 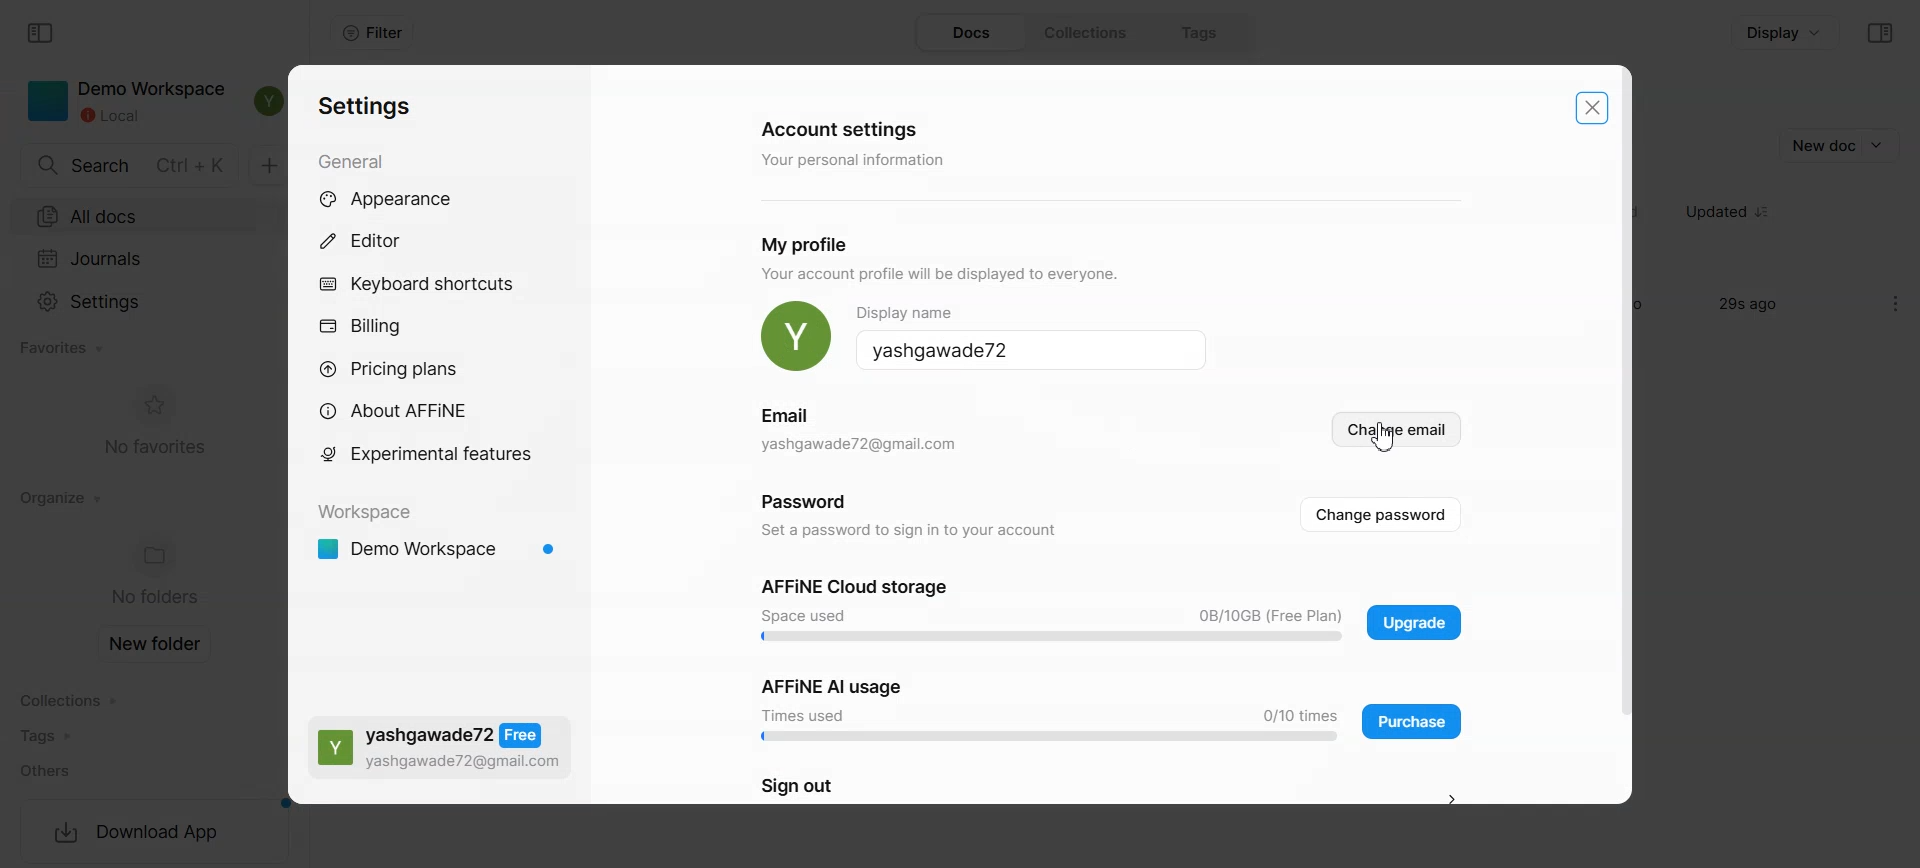 What do you see at coordinates (1457, 797) in the screenshot?
I see `Sign Out` at bounding box center [1457, 797].